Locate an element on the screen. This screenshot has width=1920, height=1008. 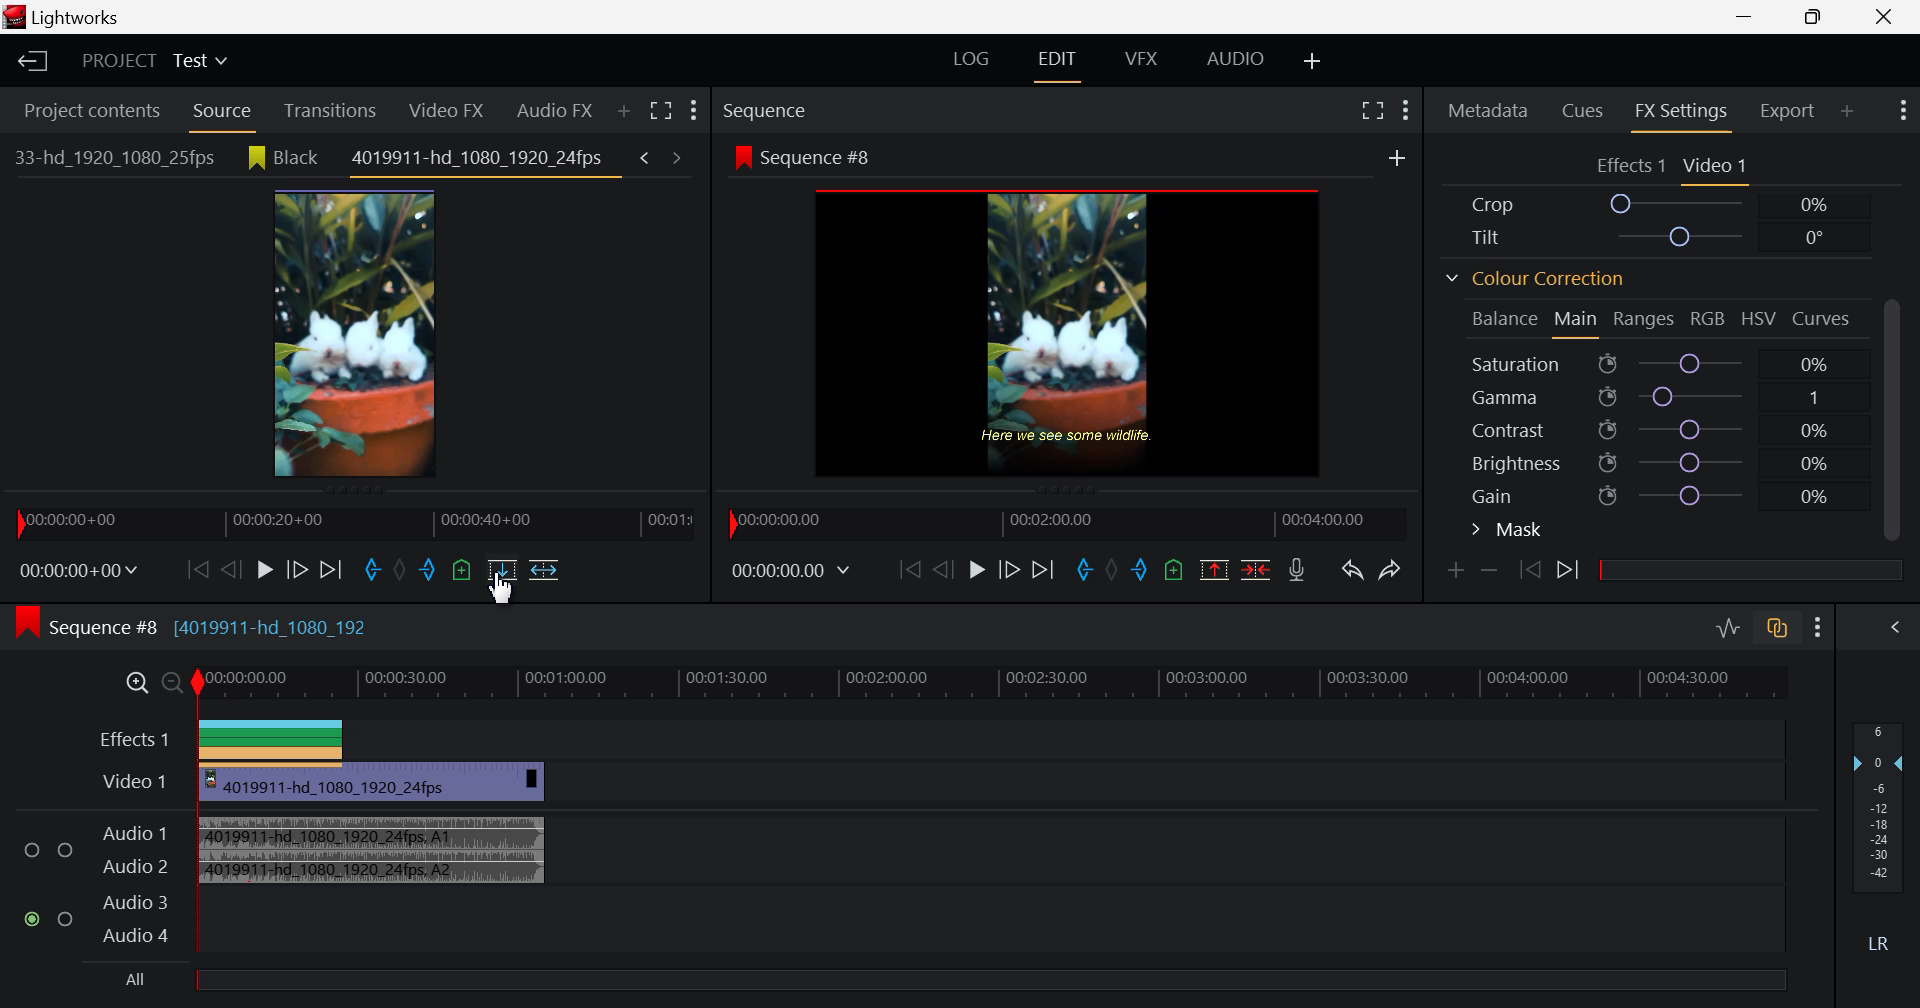
Effects Settings is located at coordinates (1628, 166).